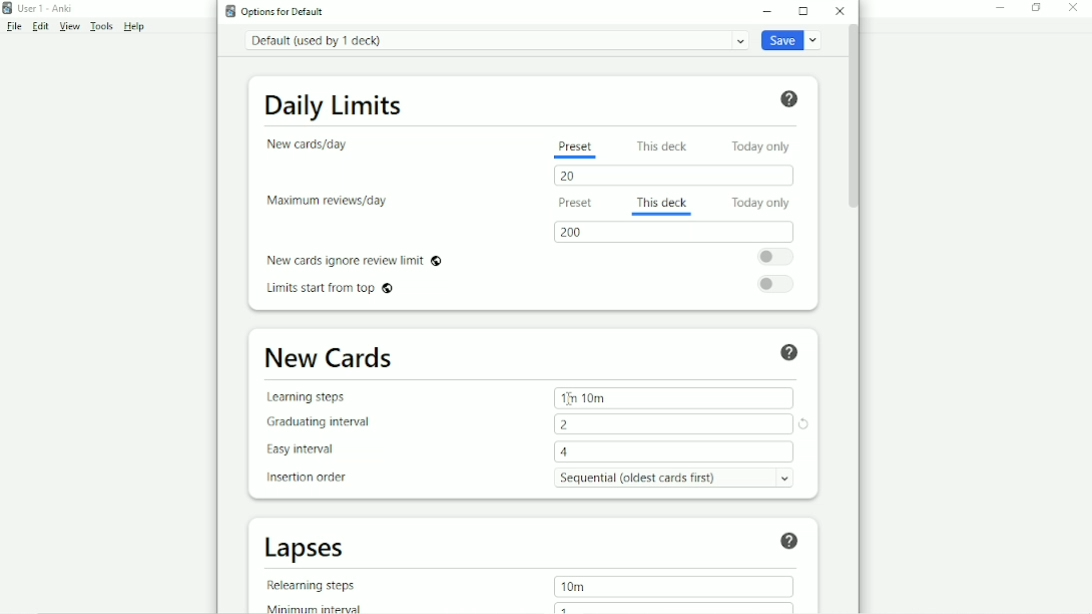 The image size is (1092, 614). What do you see at coordinates (573, 177) in the screenshot?
I see `20` at bounding box center [573, 177].